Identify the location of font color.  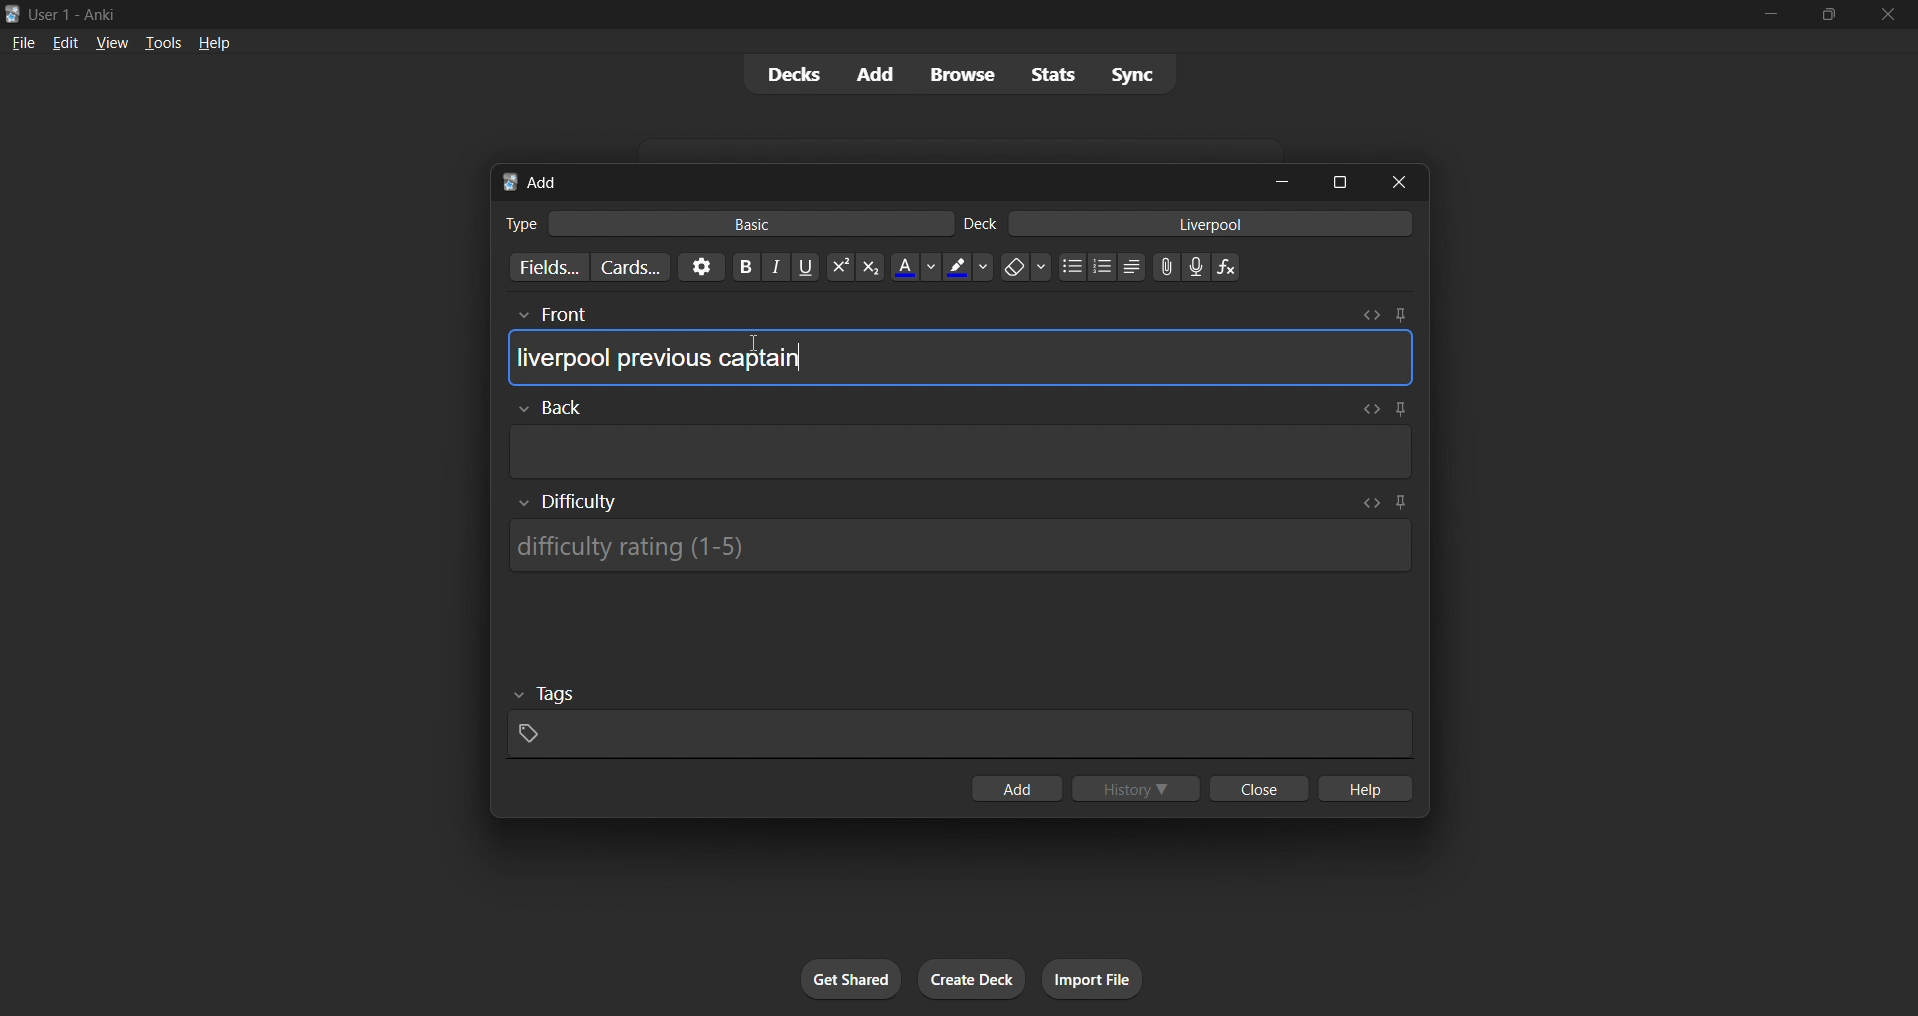
(910, 265).